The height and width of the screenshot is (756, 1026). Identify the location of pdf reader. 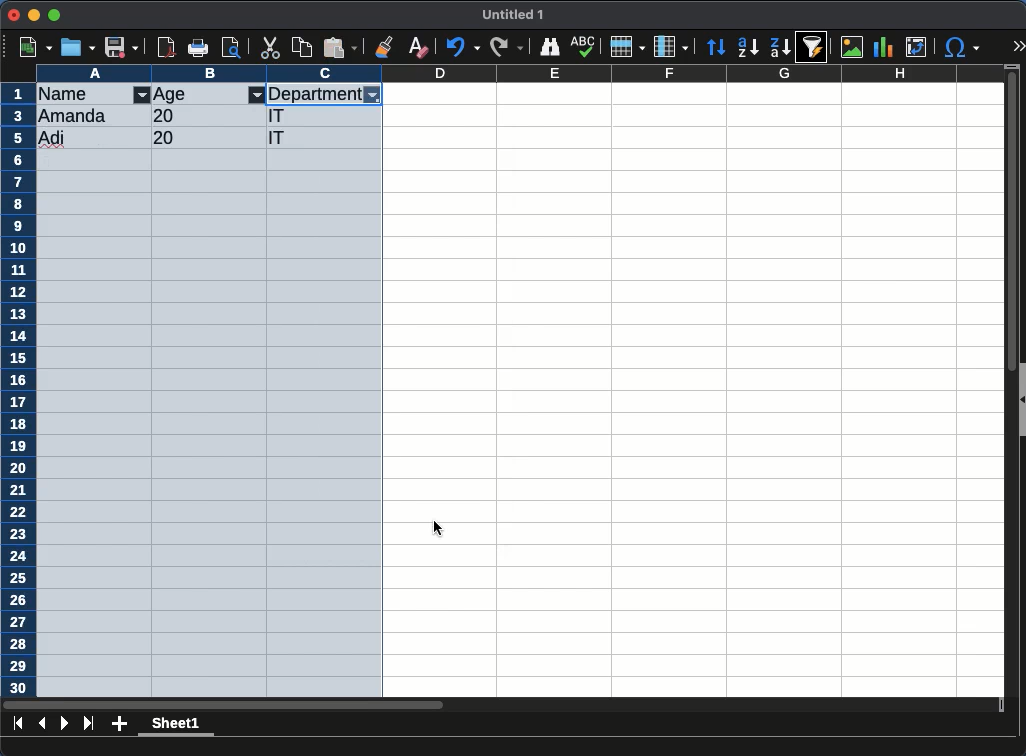
(166, 49).